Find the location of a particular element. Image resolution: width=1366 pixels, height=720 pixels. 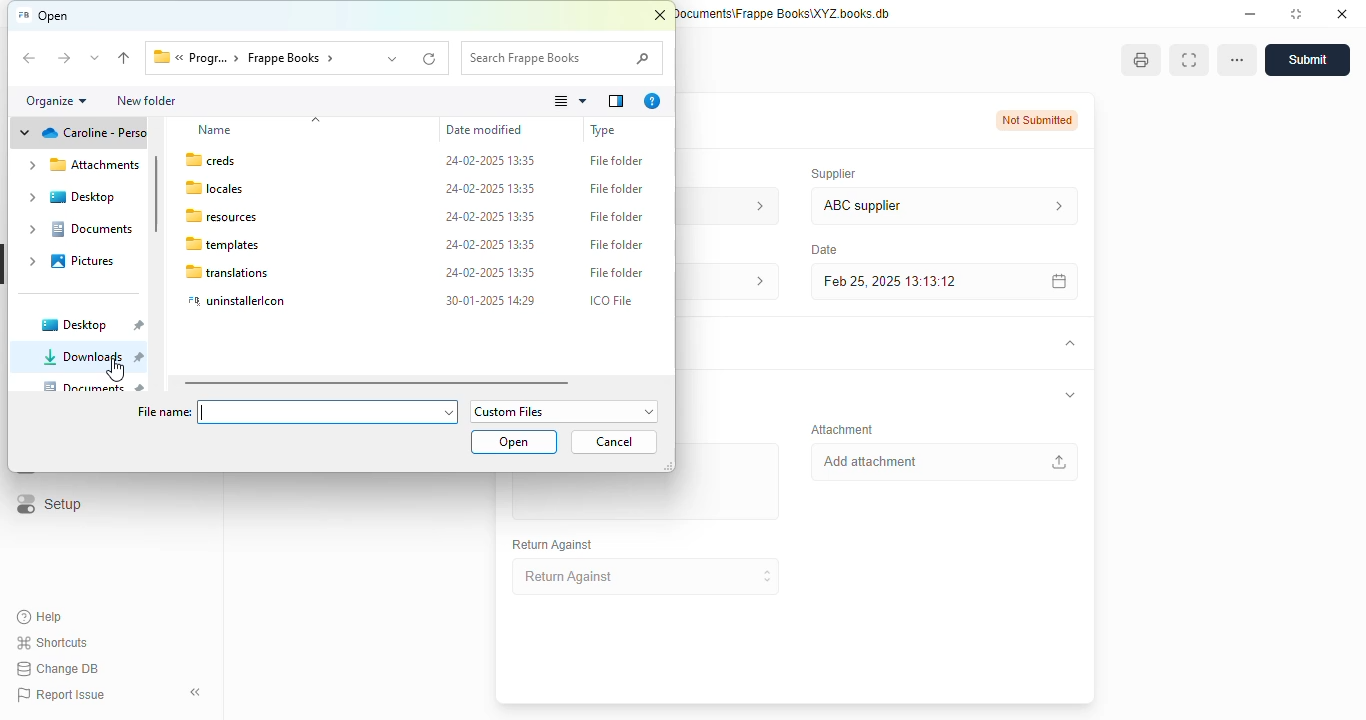

program files.. > is located at coordinates (209, 58).